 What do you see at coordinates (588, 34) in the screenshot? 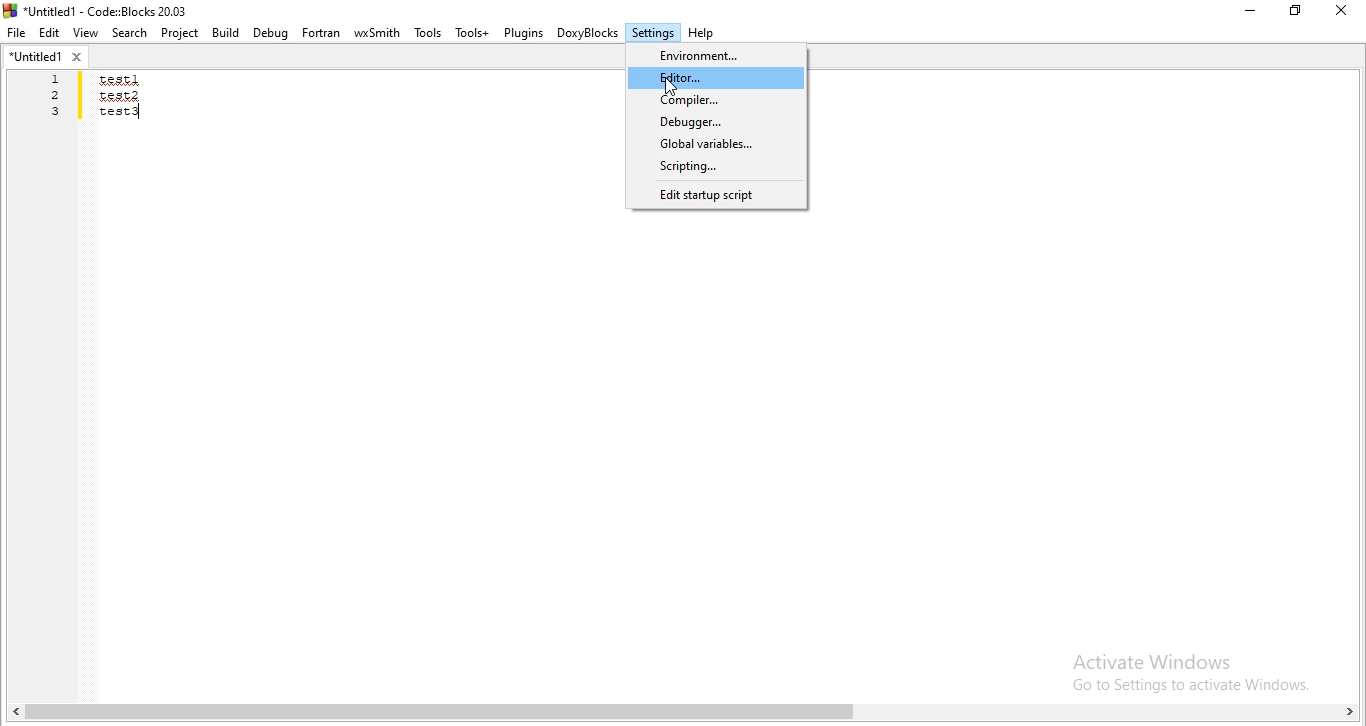
I see `doxyblocks` at bounding box center [588, 34].